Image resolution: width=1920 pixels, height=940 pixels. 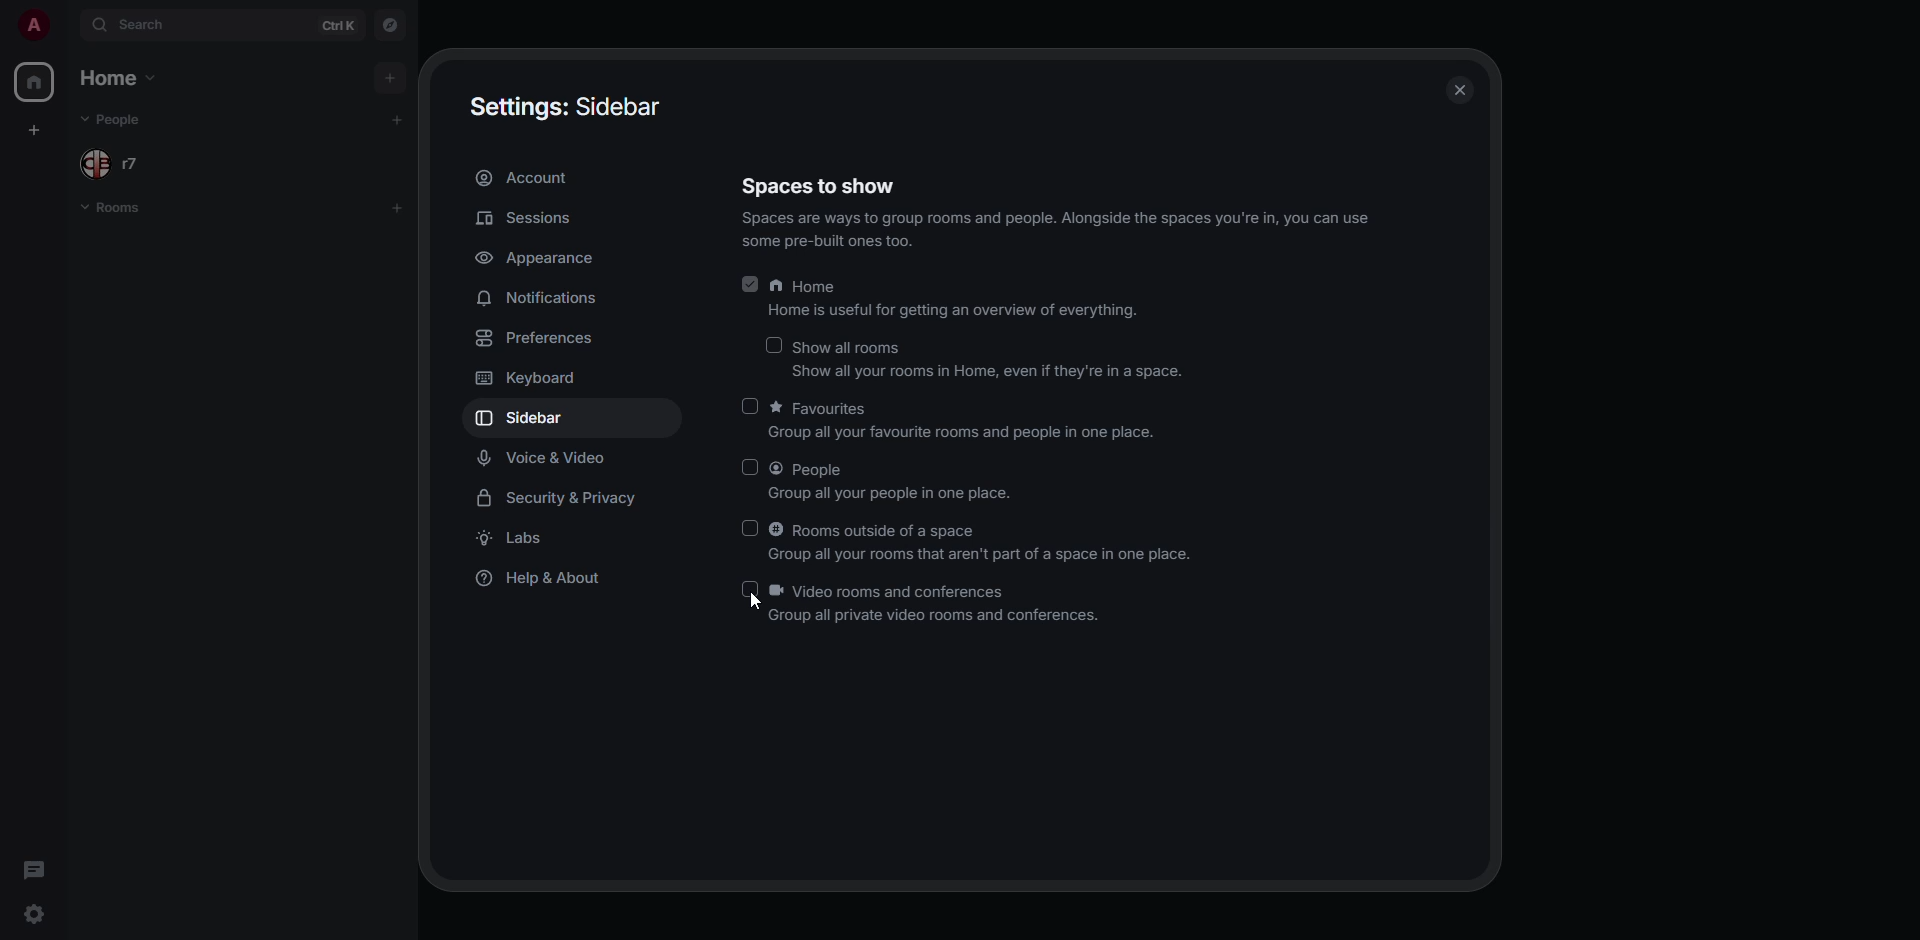 What do you see at coordinates (748, 288) in the screenshot?
I see `enabled` at bounding box center [748, 288].